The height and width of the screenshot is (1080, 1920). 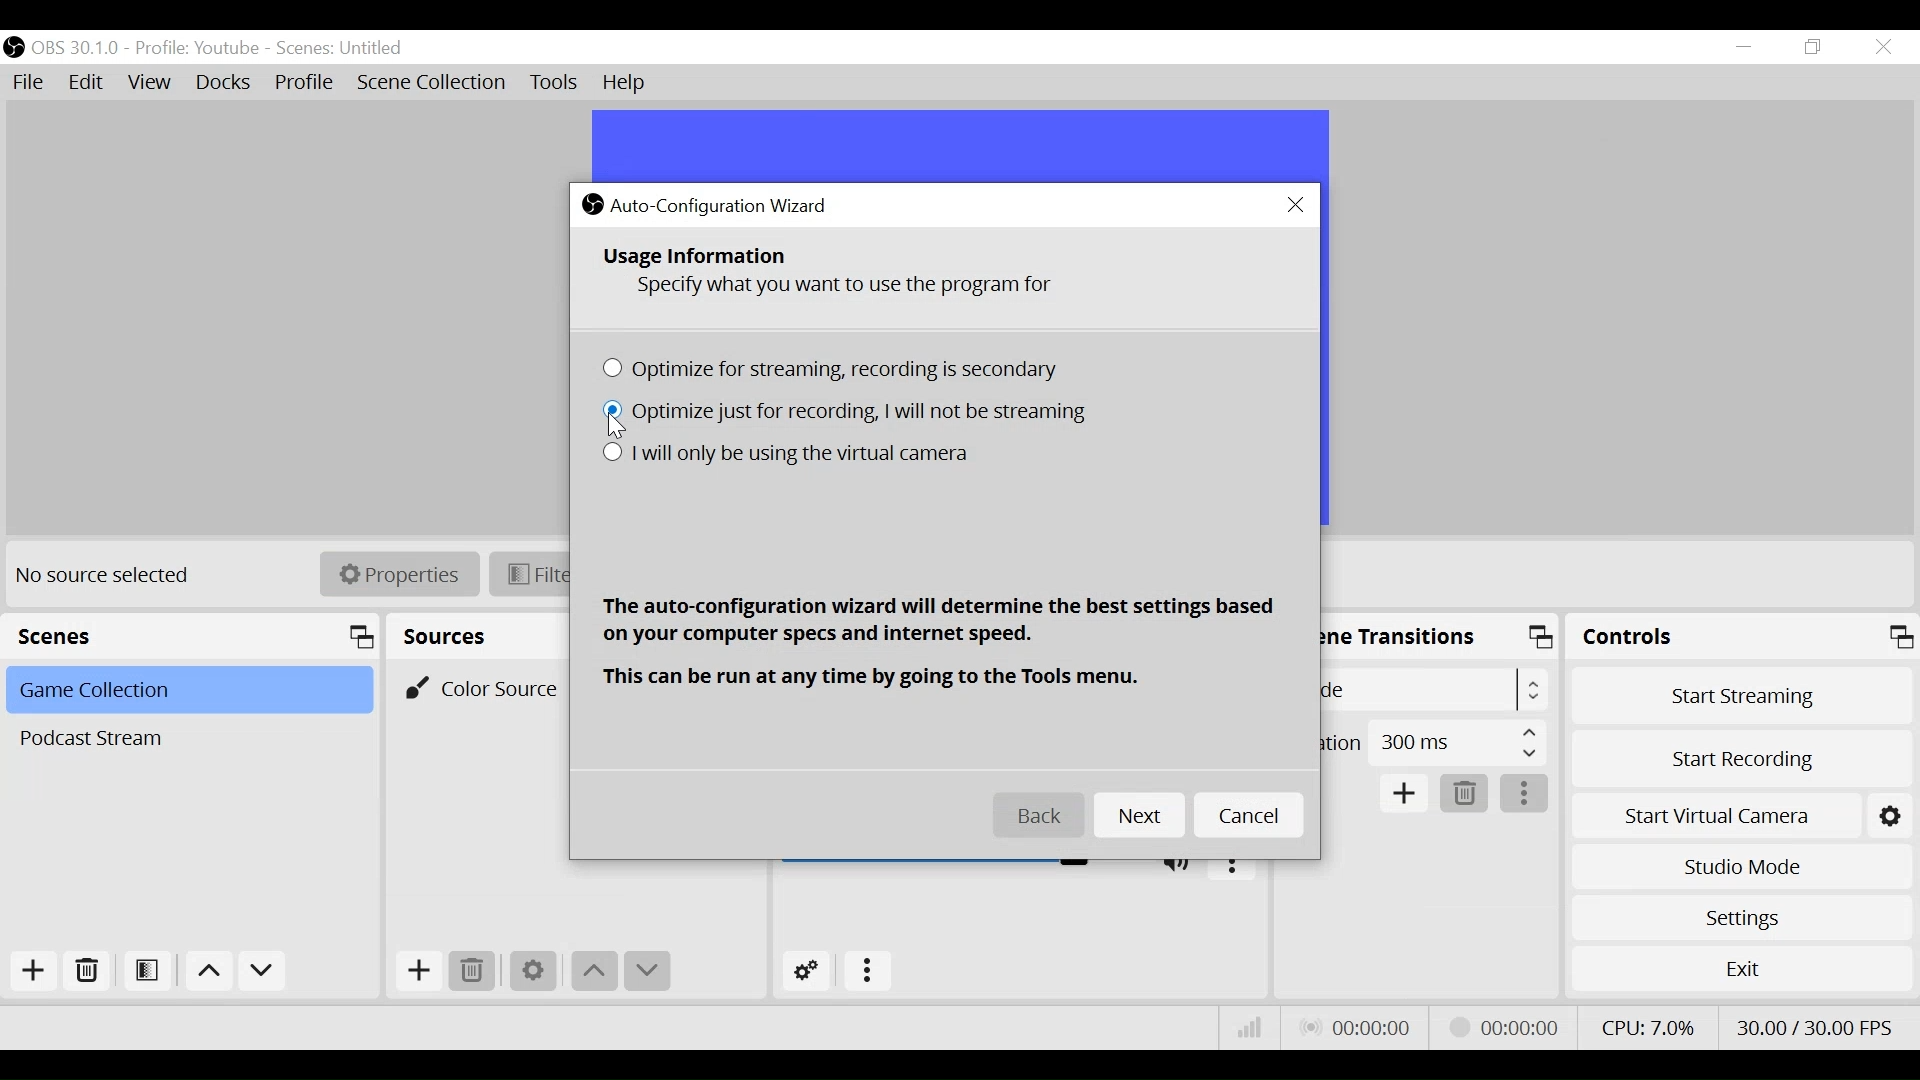 What do you see at coordinates (110, 578) in the screenshot?
I see `No source Selected` at bounding box center [110, 578].